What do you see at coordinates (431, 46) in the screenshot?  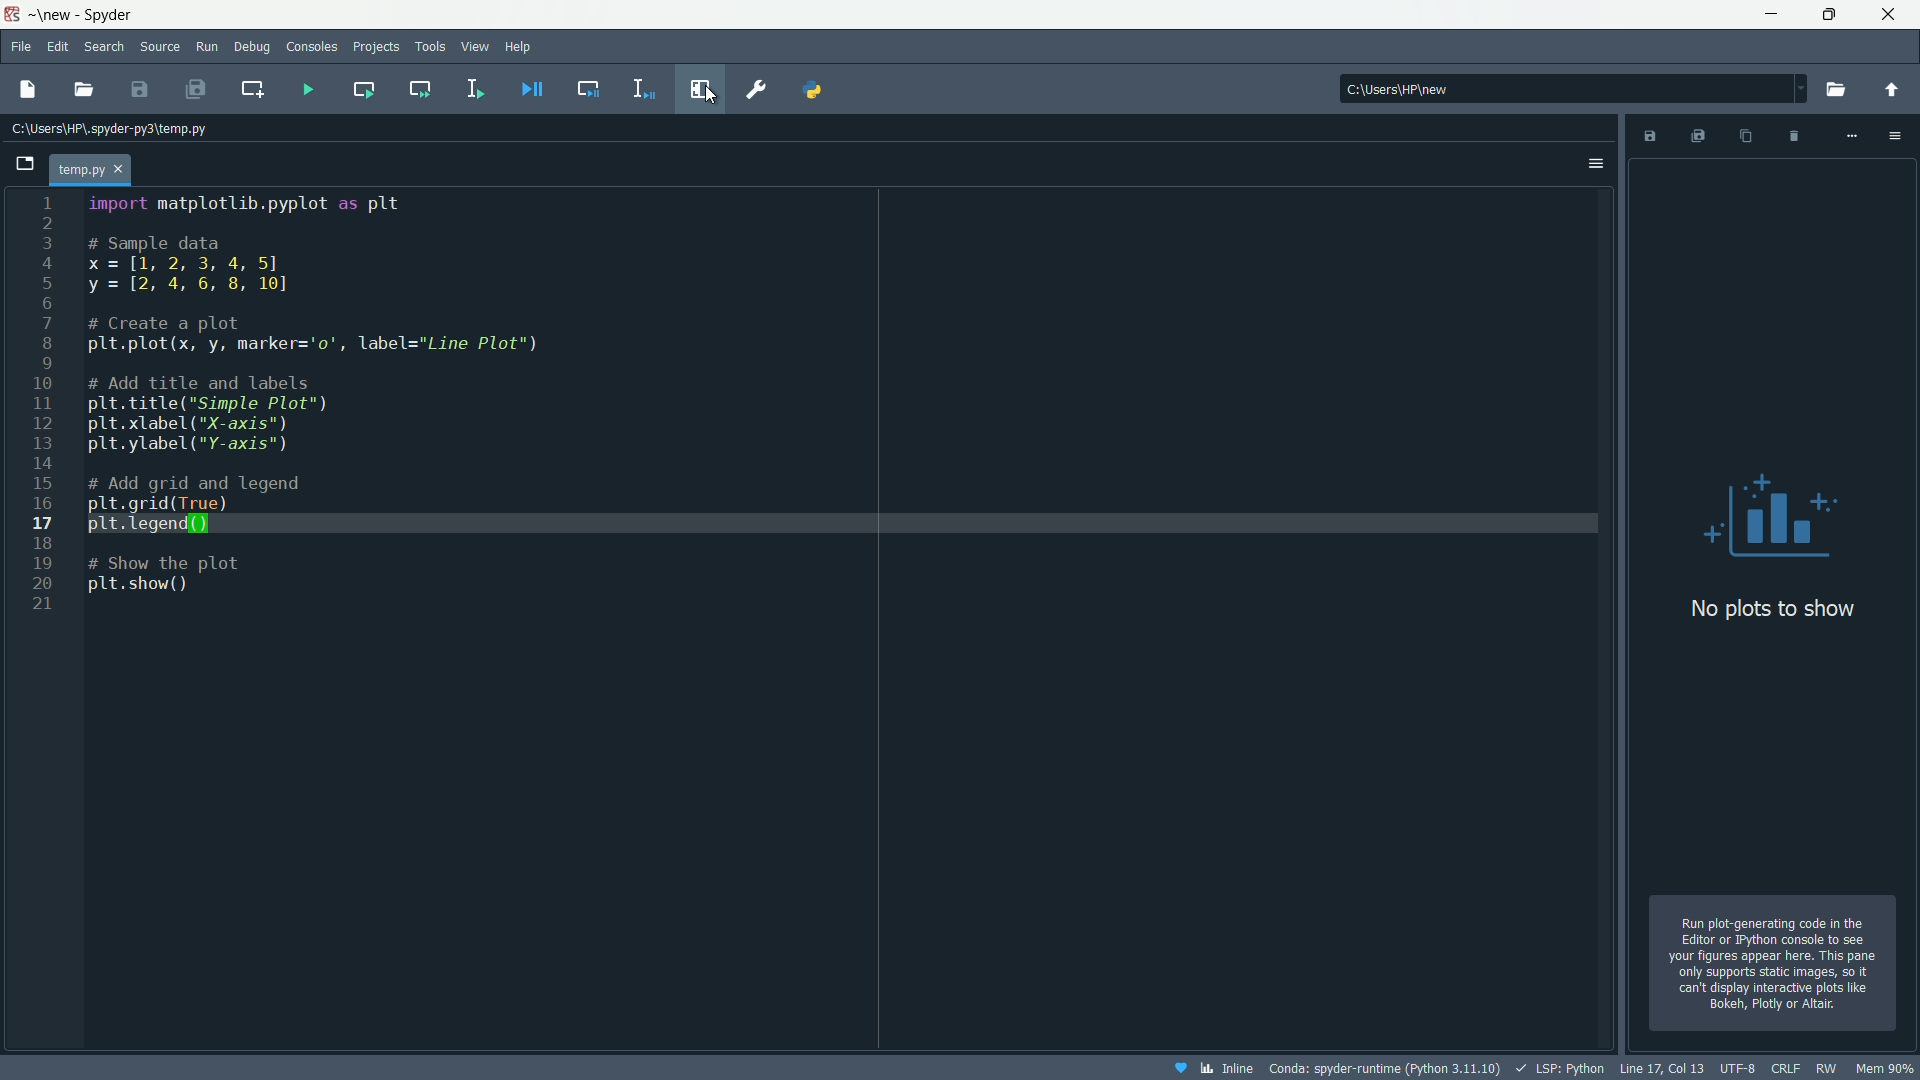 I see `tools` at bounding box center [431, 46].